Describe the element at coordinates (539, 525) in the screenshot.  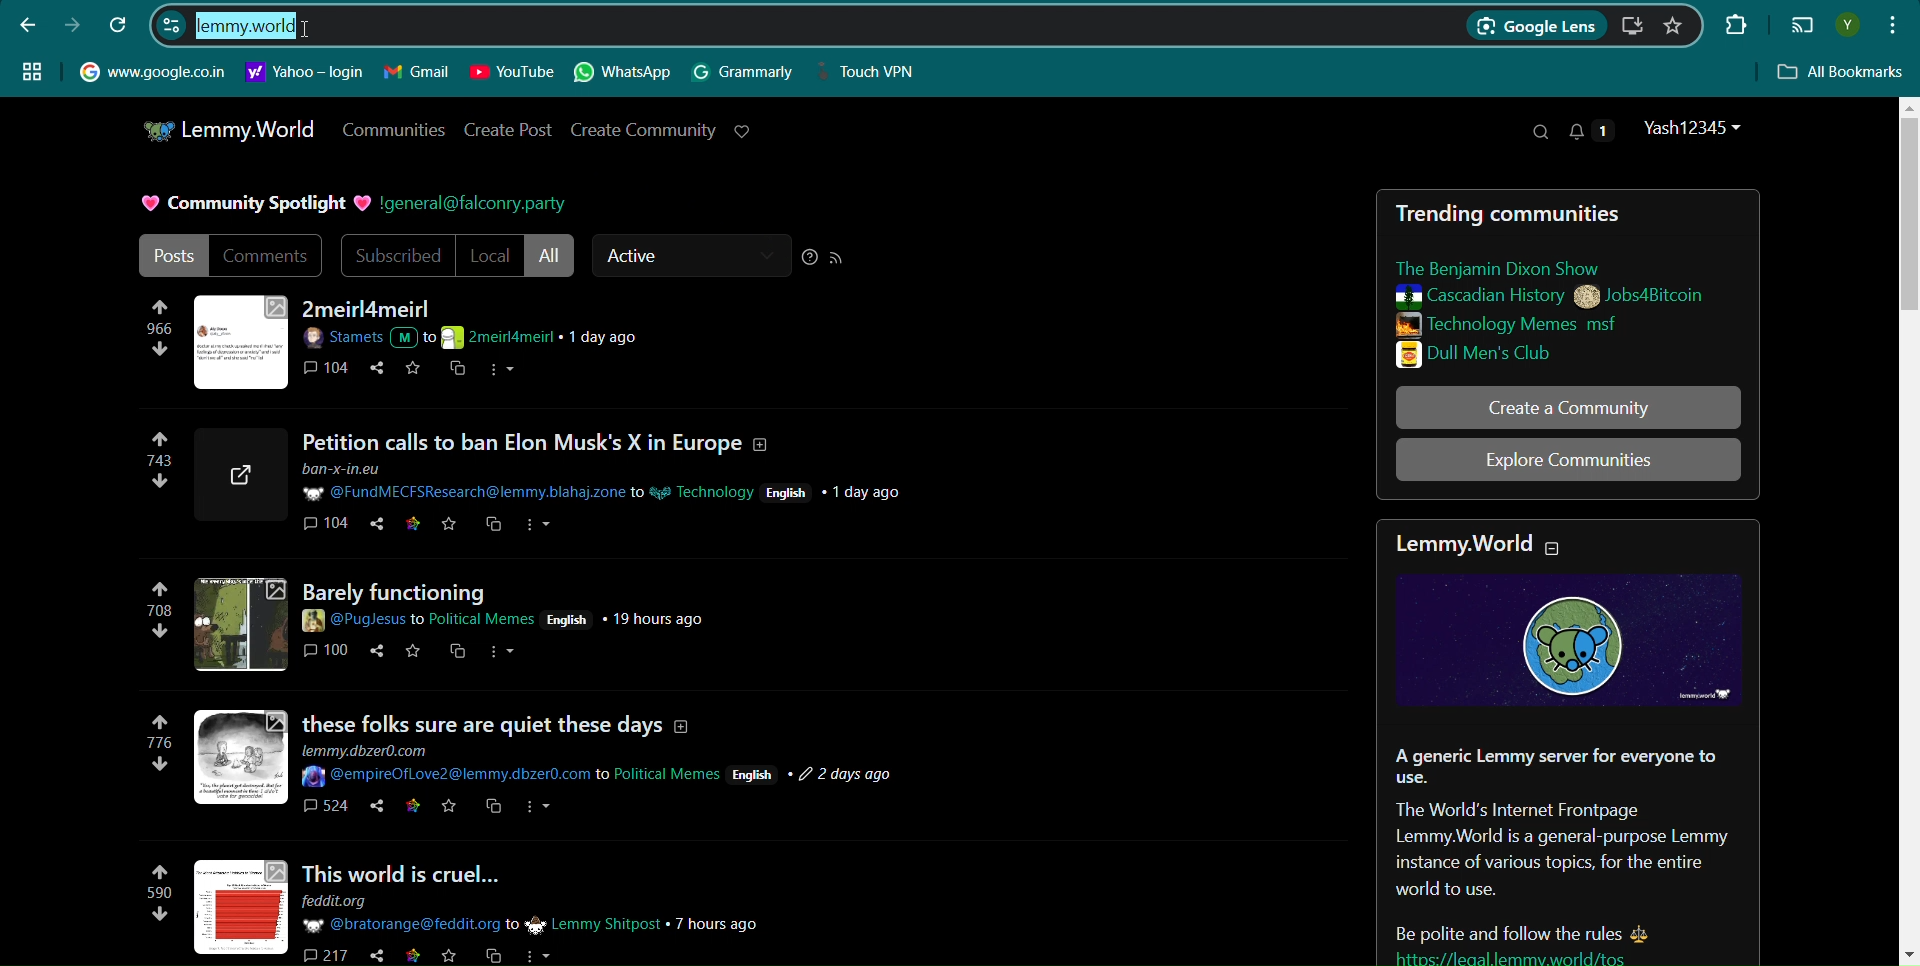
I see `more` at that location.